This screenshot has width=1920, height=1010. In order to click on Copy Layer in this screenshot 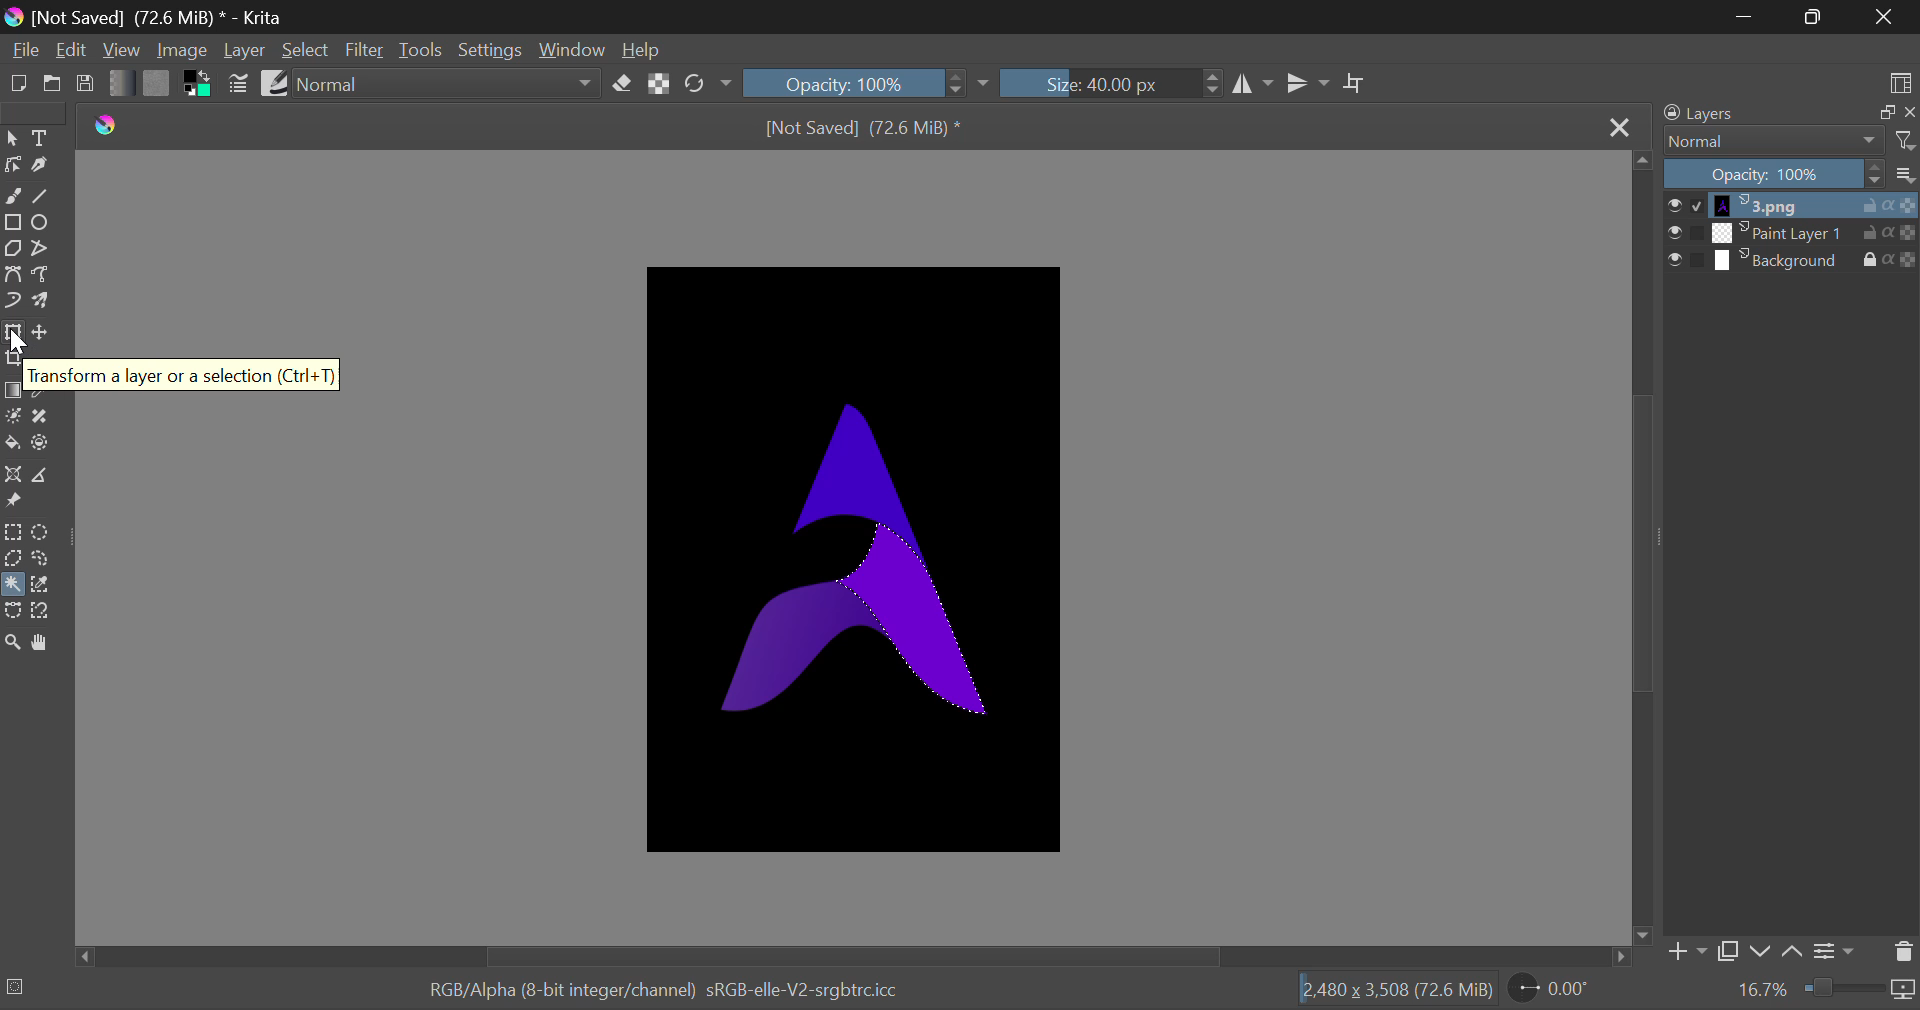, I will do `click(1730, 953)`.